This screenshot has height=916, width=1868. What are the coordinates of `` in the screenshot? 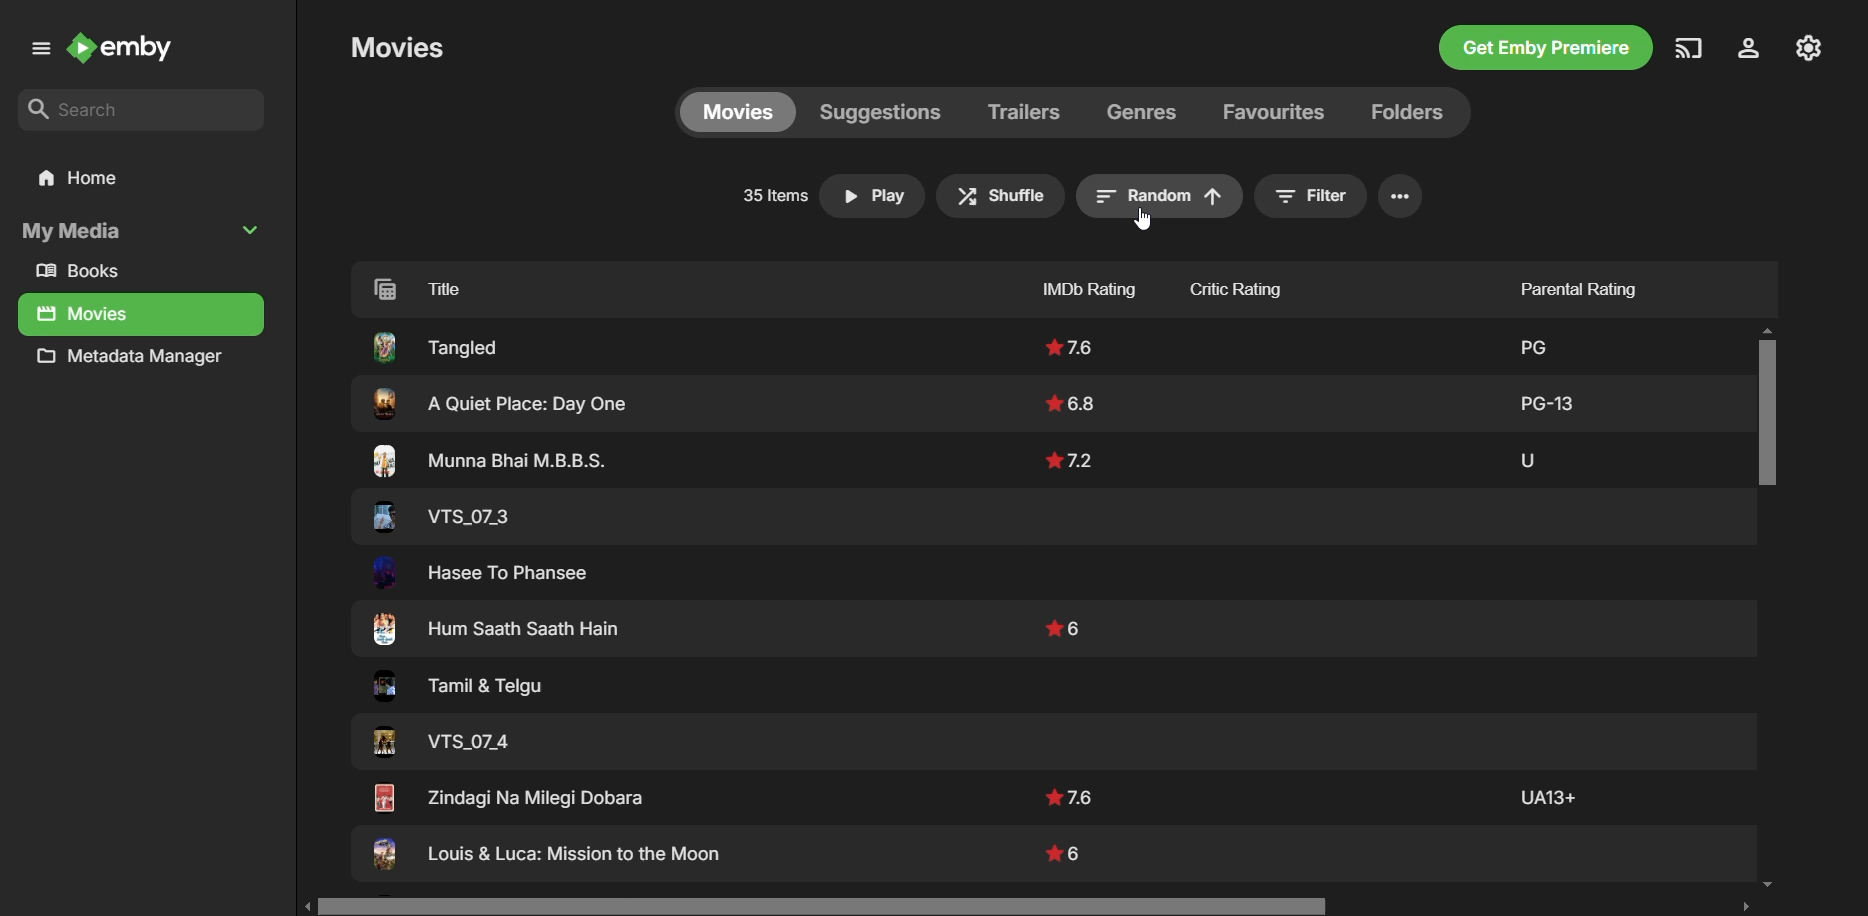 It's located at (1065, 629).